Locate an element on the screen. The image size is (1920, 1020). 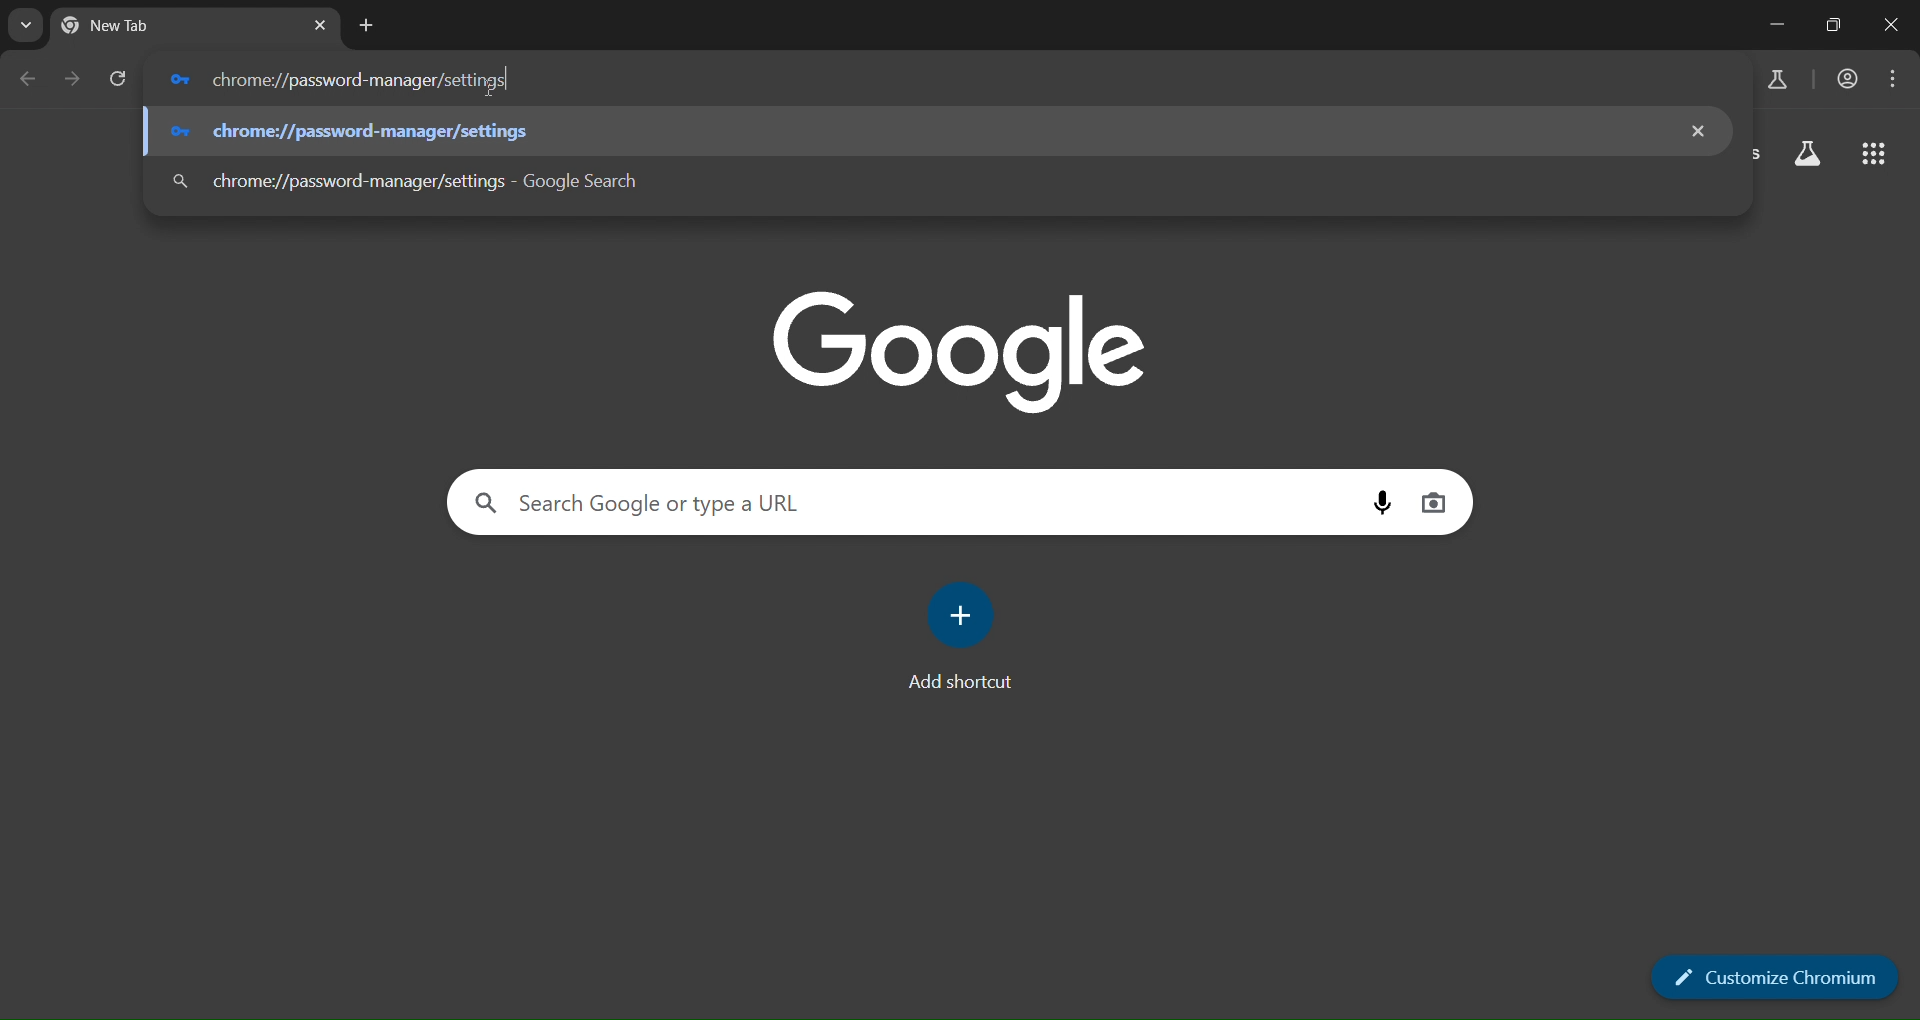
chrome://password-manager/settings is located at coordinates (351, 132).